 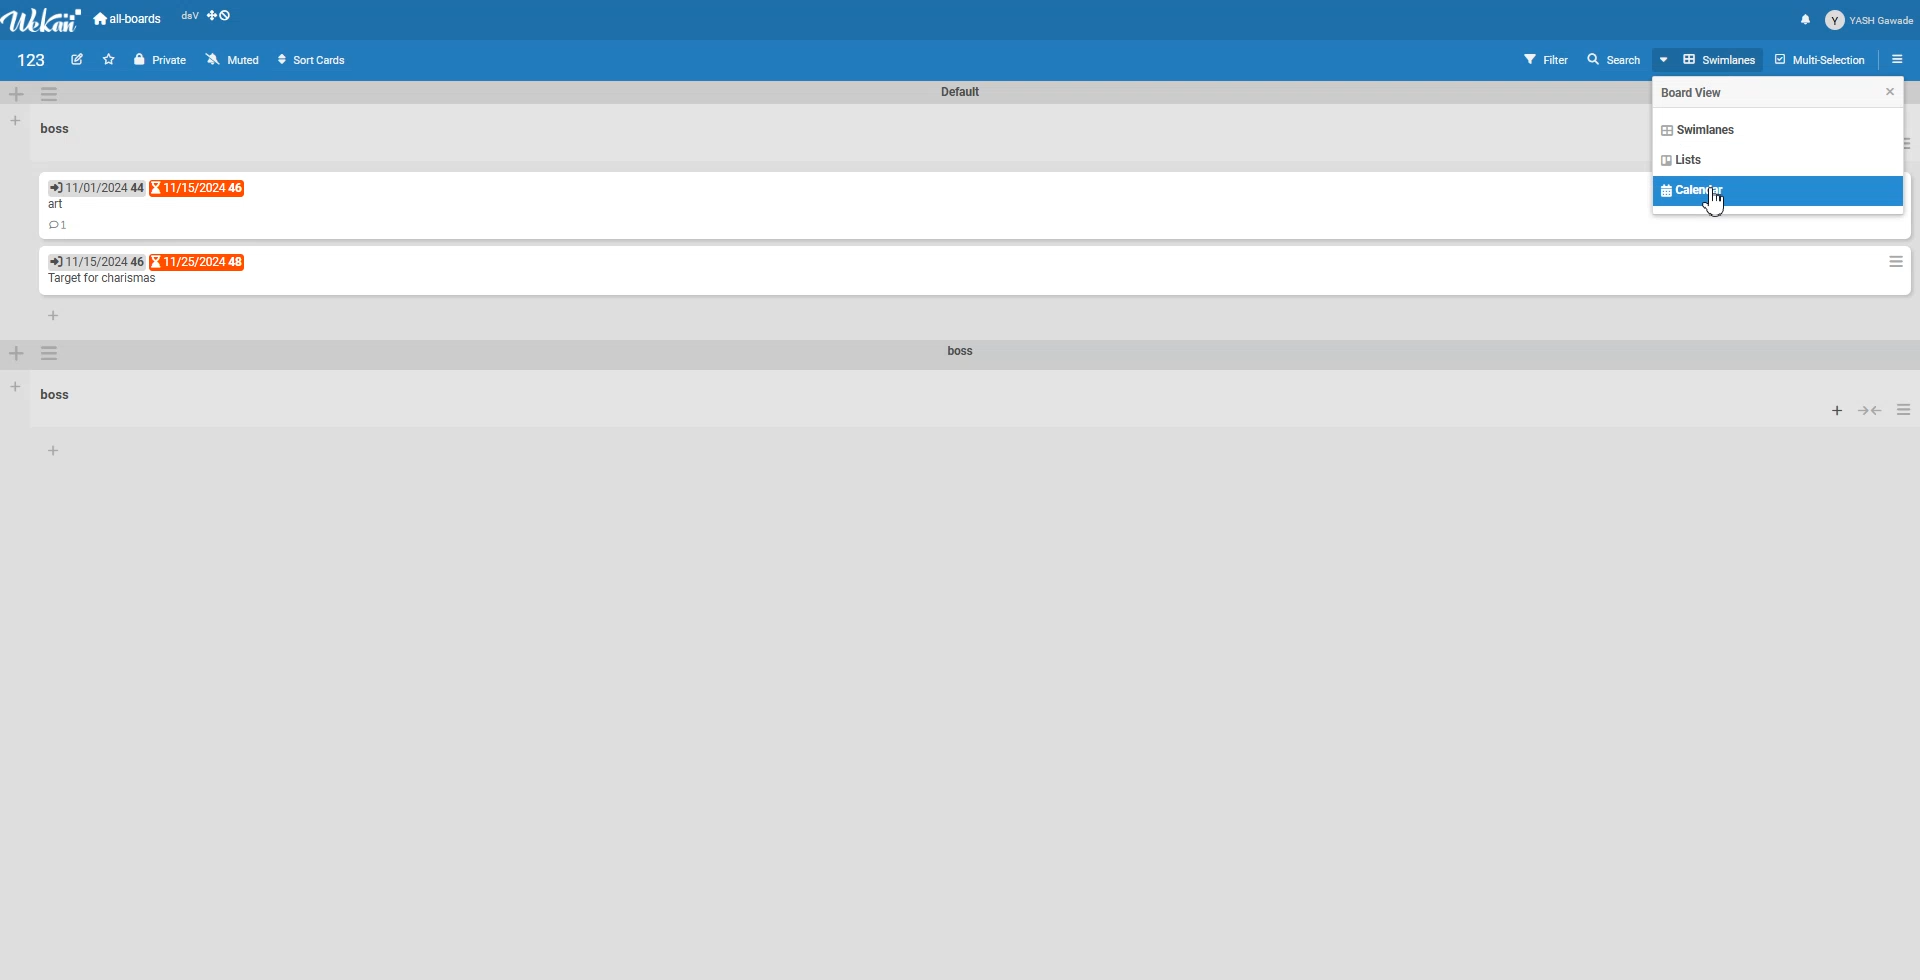 What do you see at coordinates (1698, 91) in the screenshot?
I see `Text` at bounding box center [1698, 91].